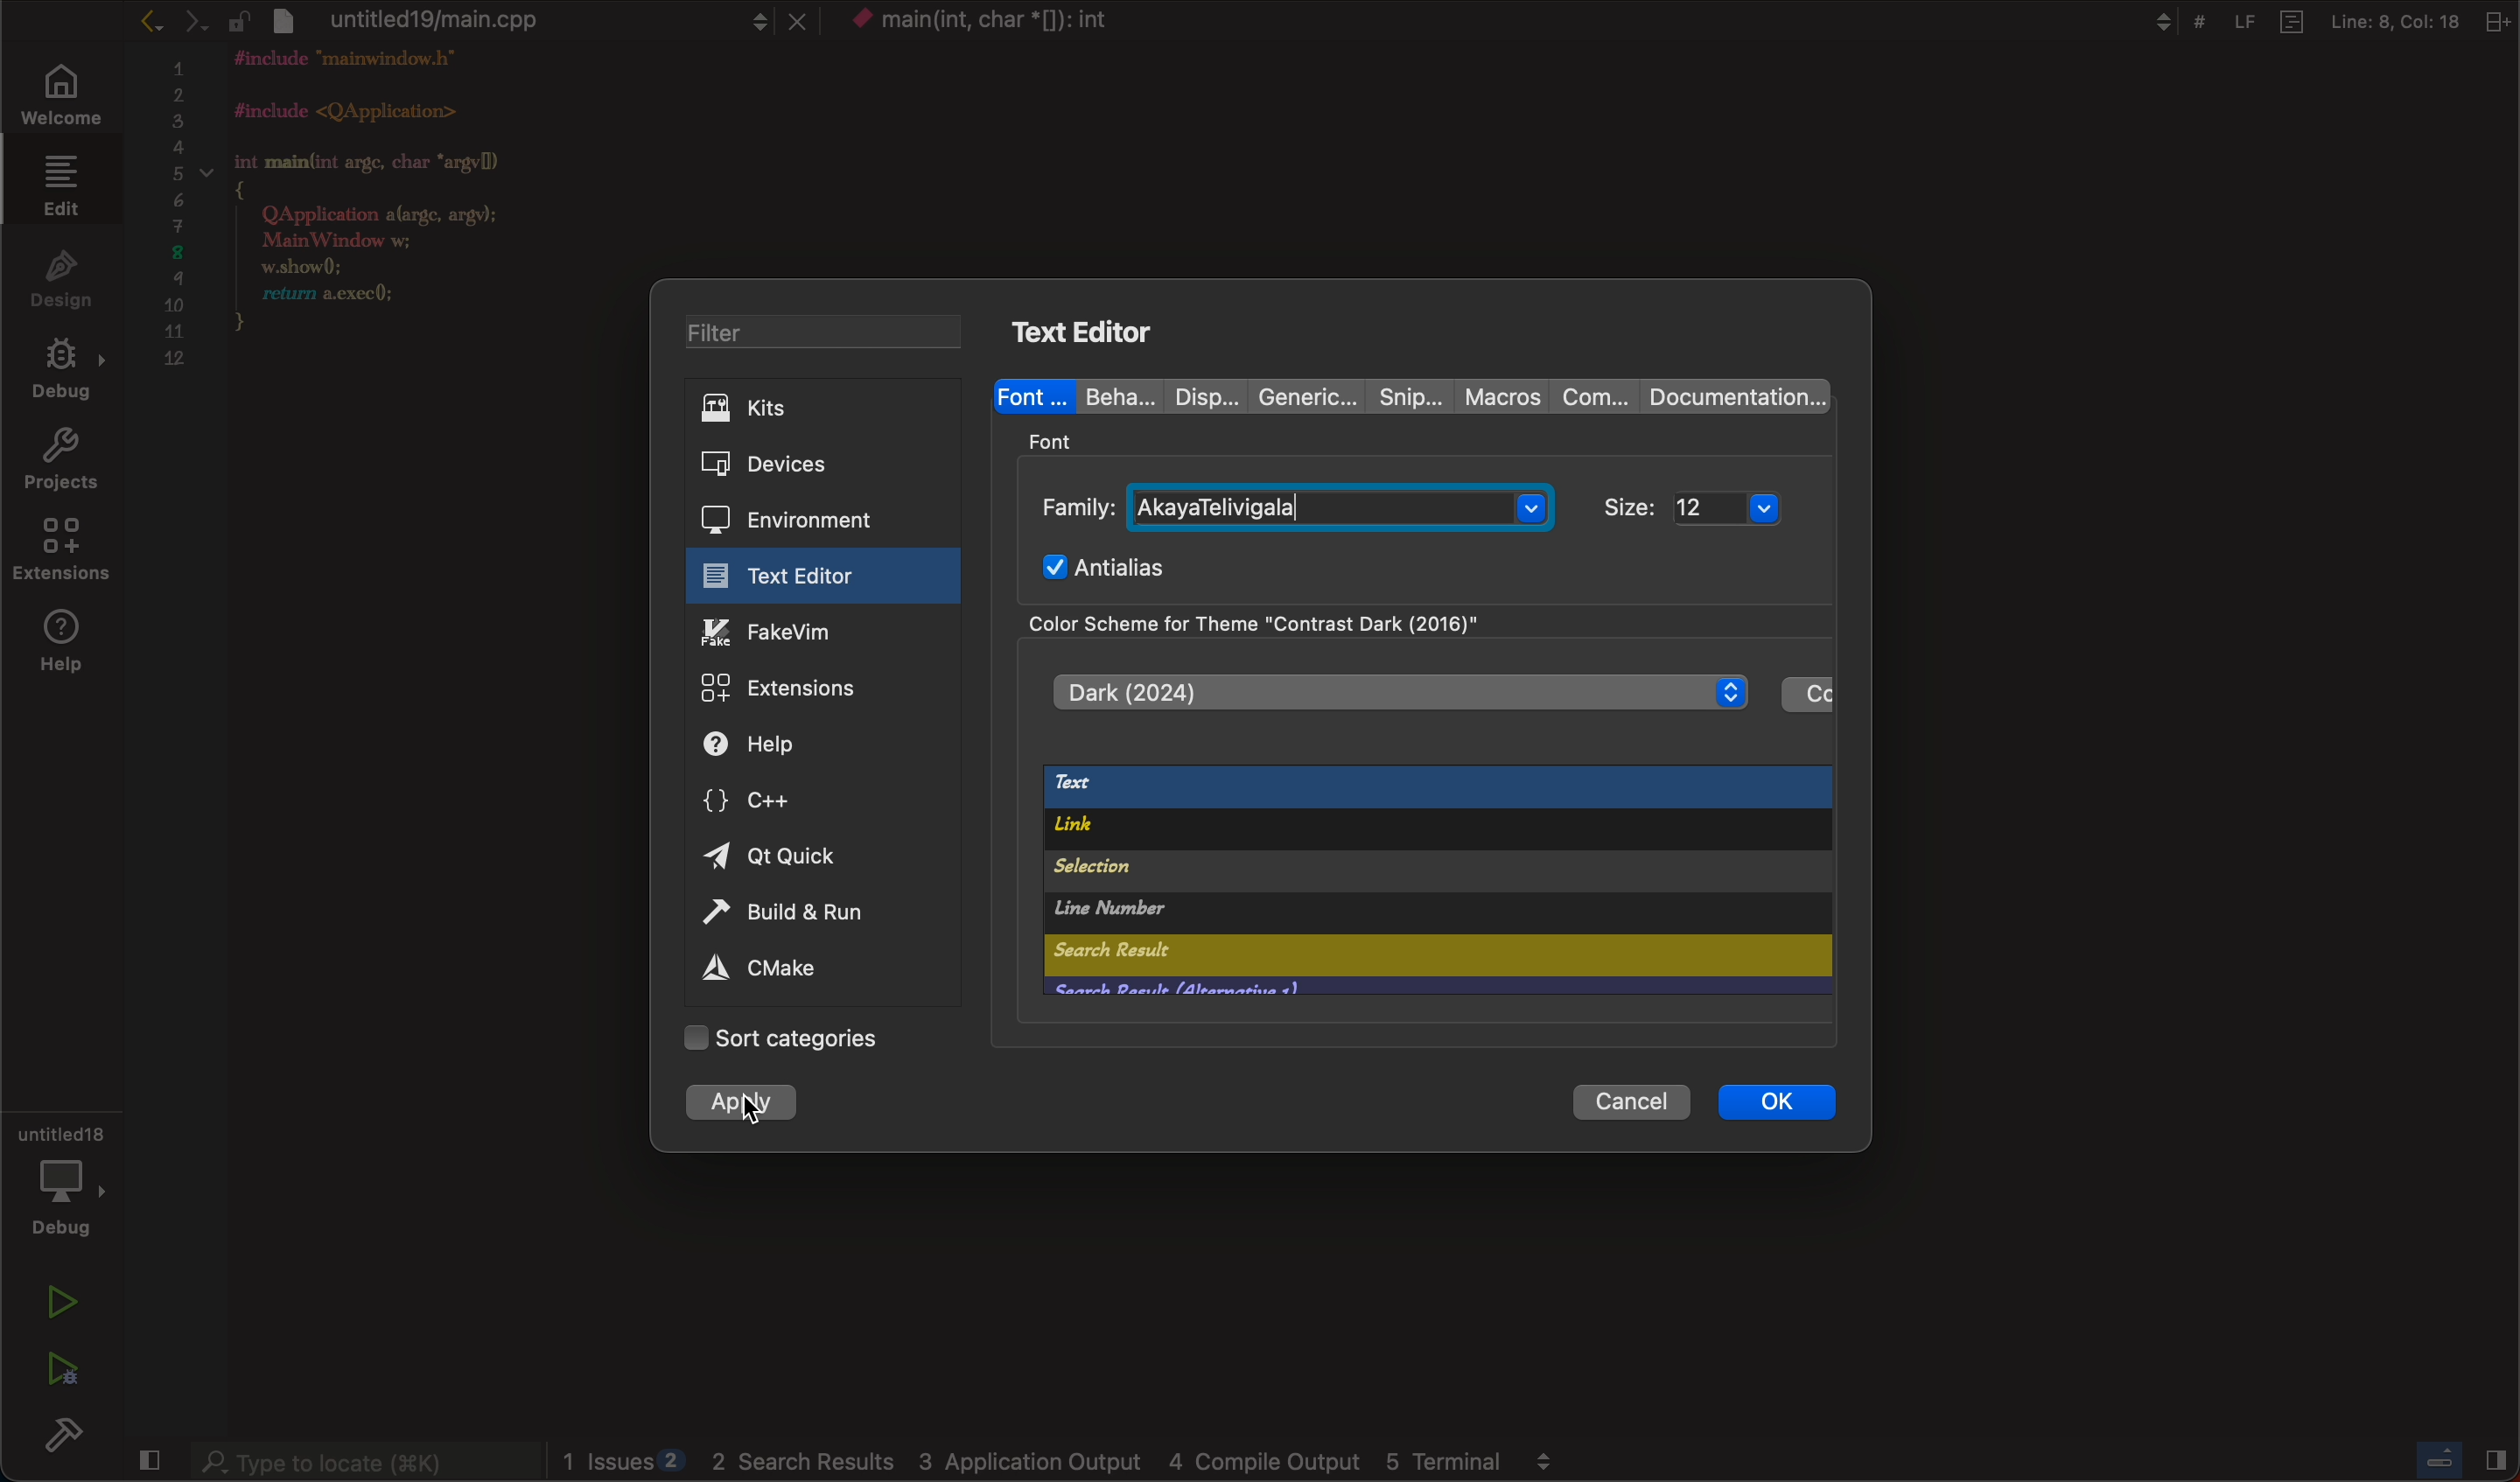 The height and width of the screenshot is (1482, 2520). Describe the element at coordinates (1294, 504) in the screenshot. I see `family` at that location.